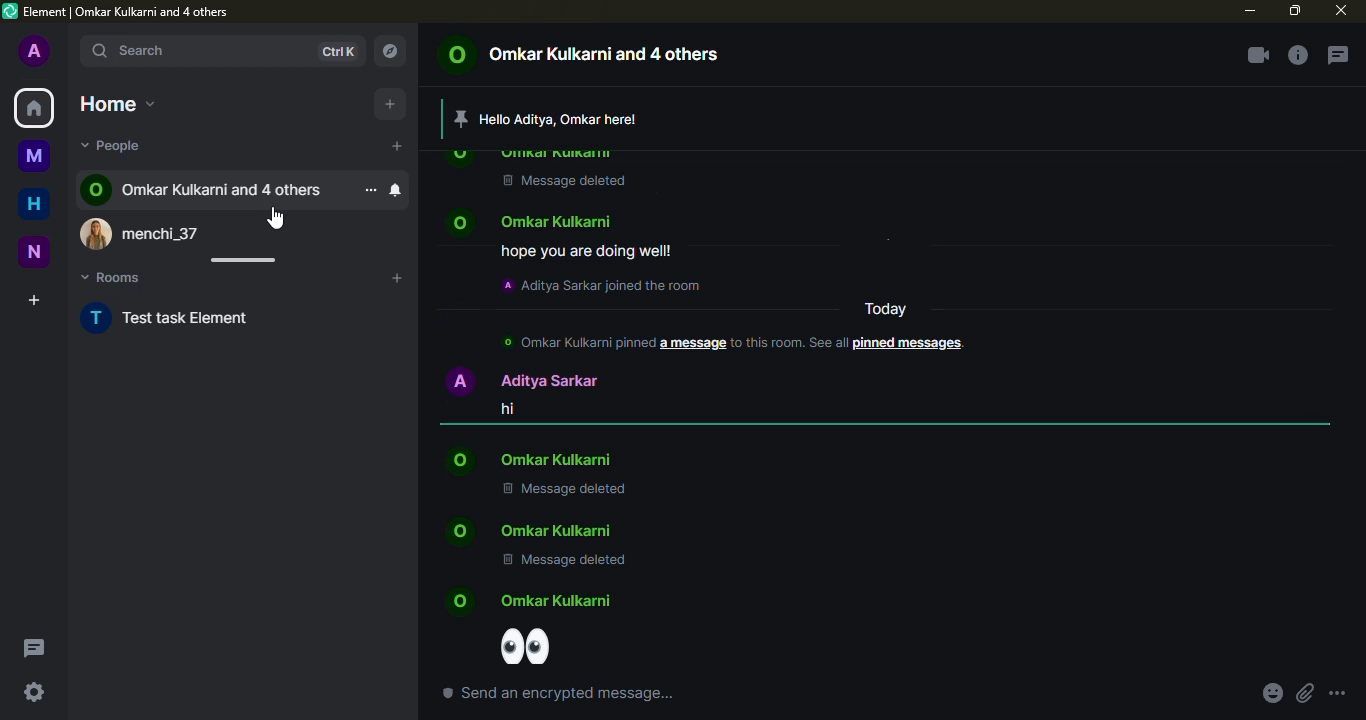 This screenshot has height=720, width=1366. Describe the element at coordinates (1341, 10) in the screenshot. I see `close` at that location.